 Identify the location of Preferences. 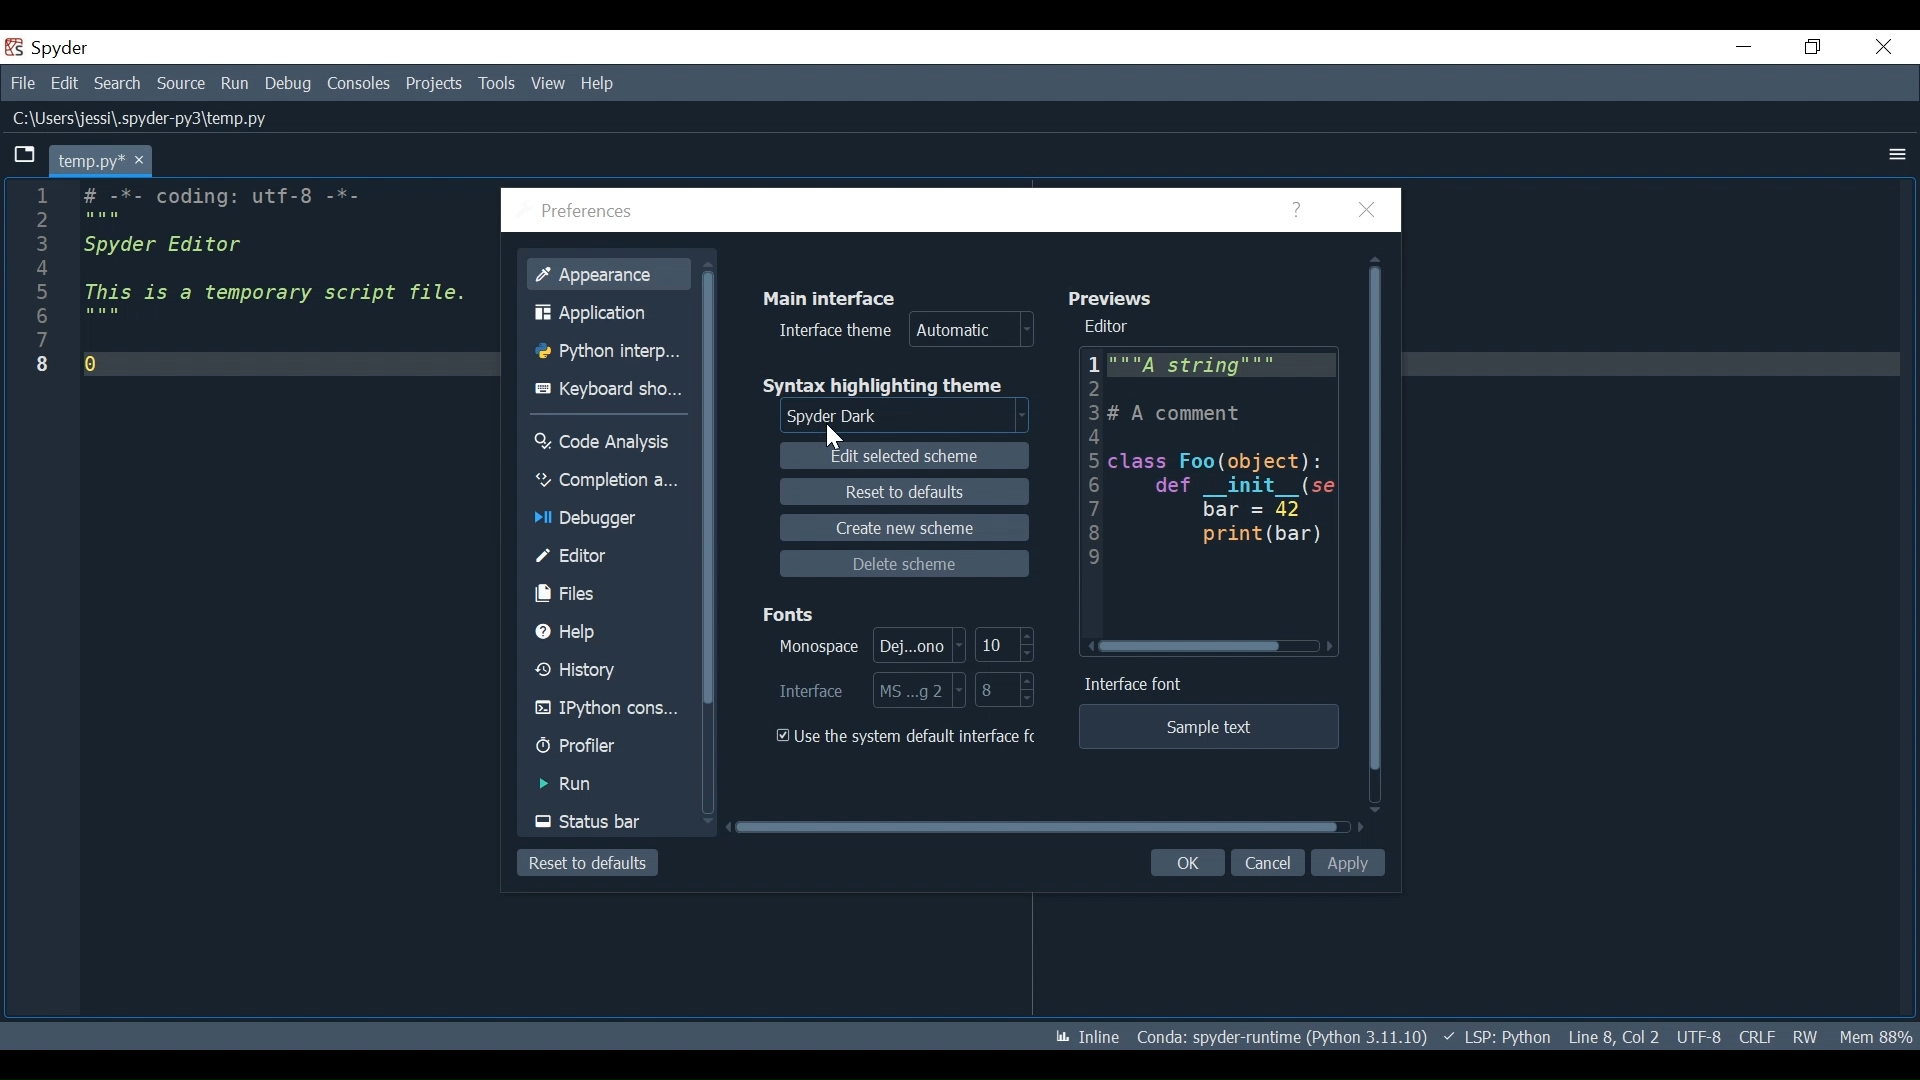
(585, 211).